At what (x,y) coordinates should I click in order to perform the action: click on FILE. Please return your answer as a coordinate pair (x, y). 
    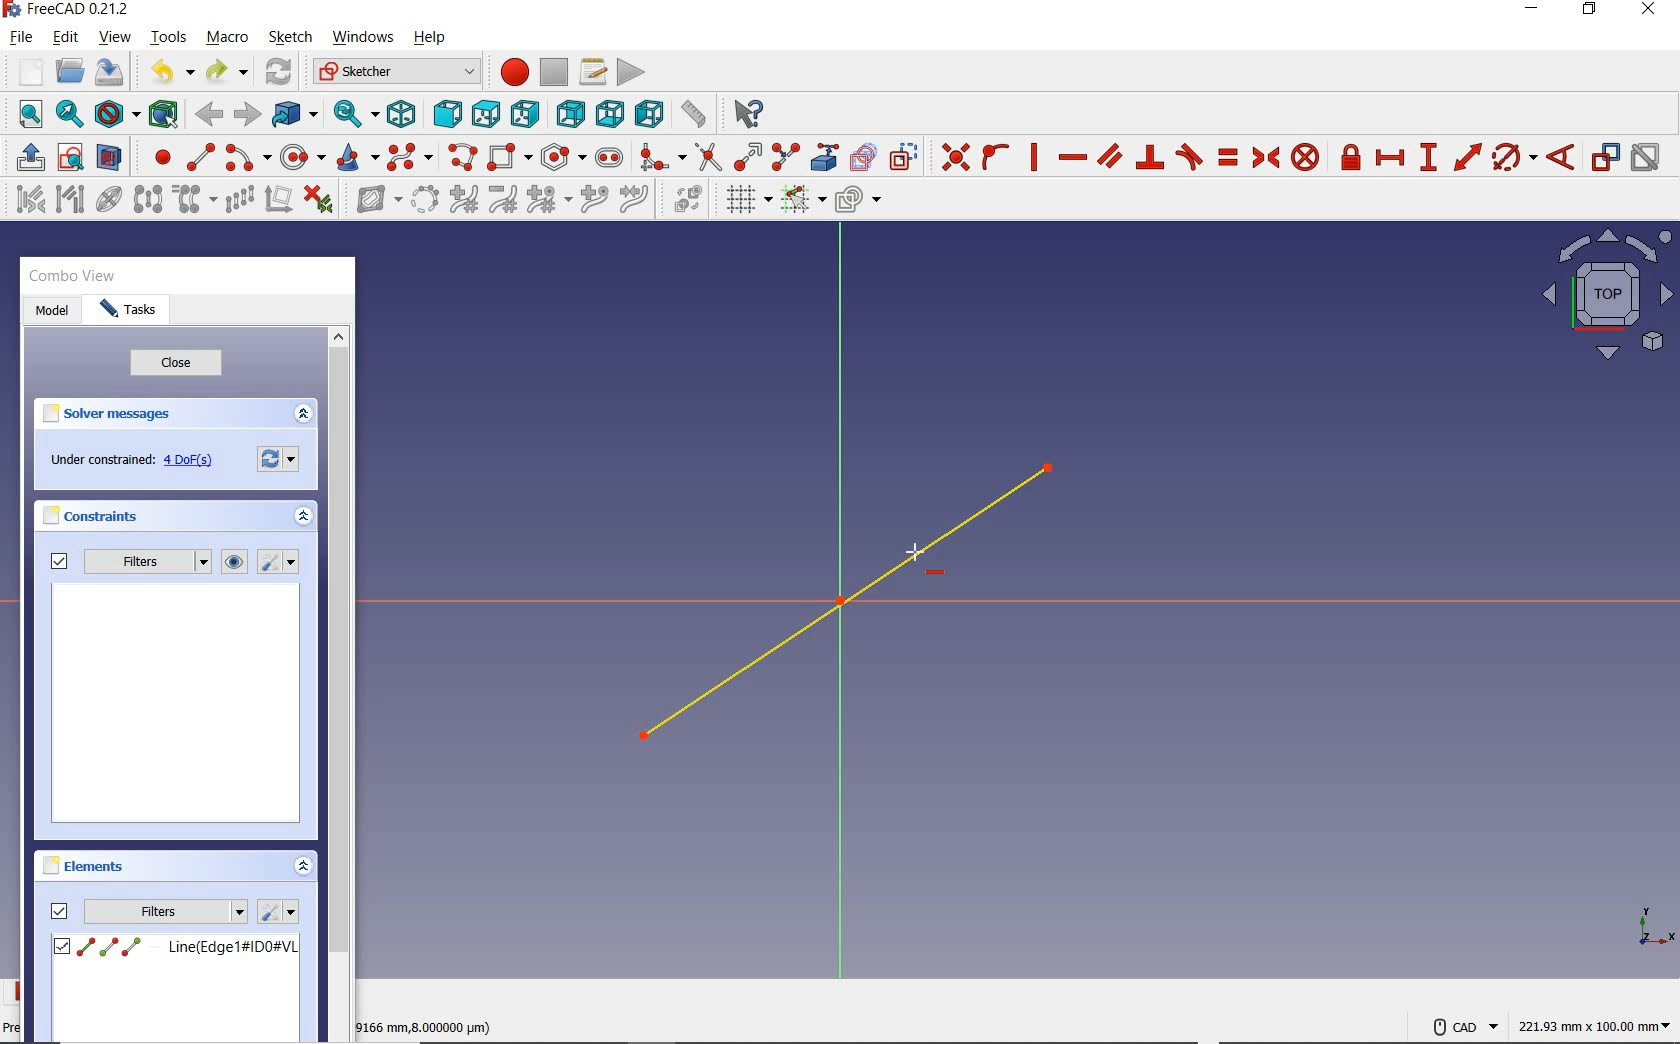
    Looking at the image, I should click on (21, 38).